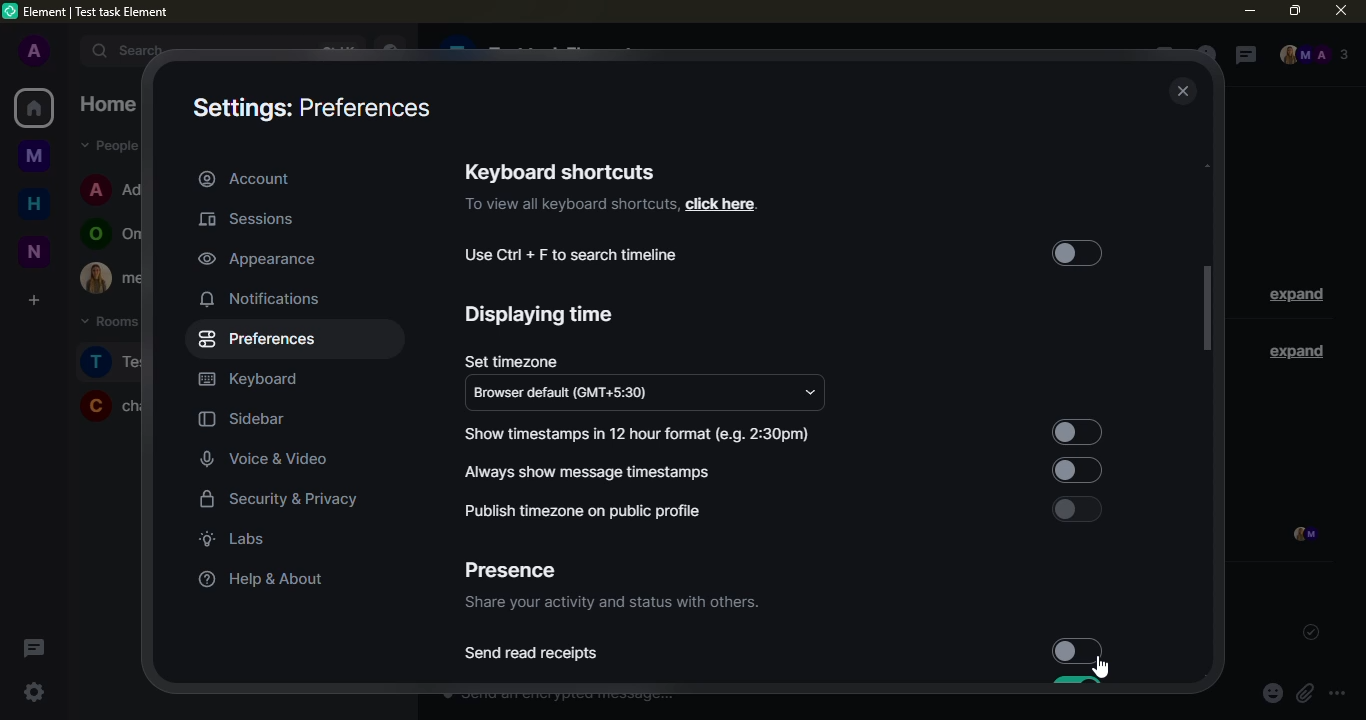 This screenshot has height=720, width=1366. What do you see at coordinates (309, 110) in the screenshot?
I see `settings: preferences` at bounding box center [309, 110].